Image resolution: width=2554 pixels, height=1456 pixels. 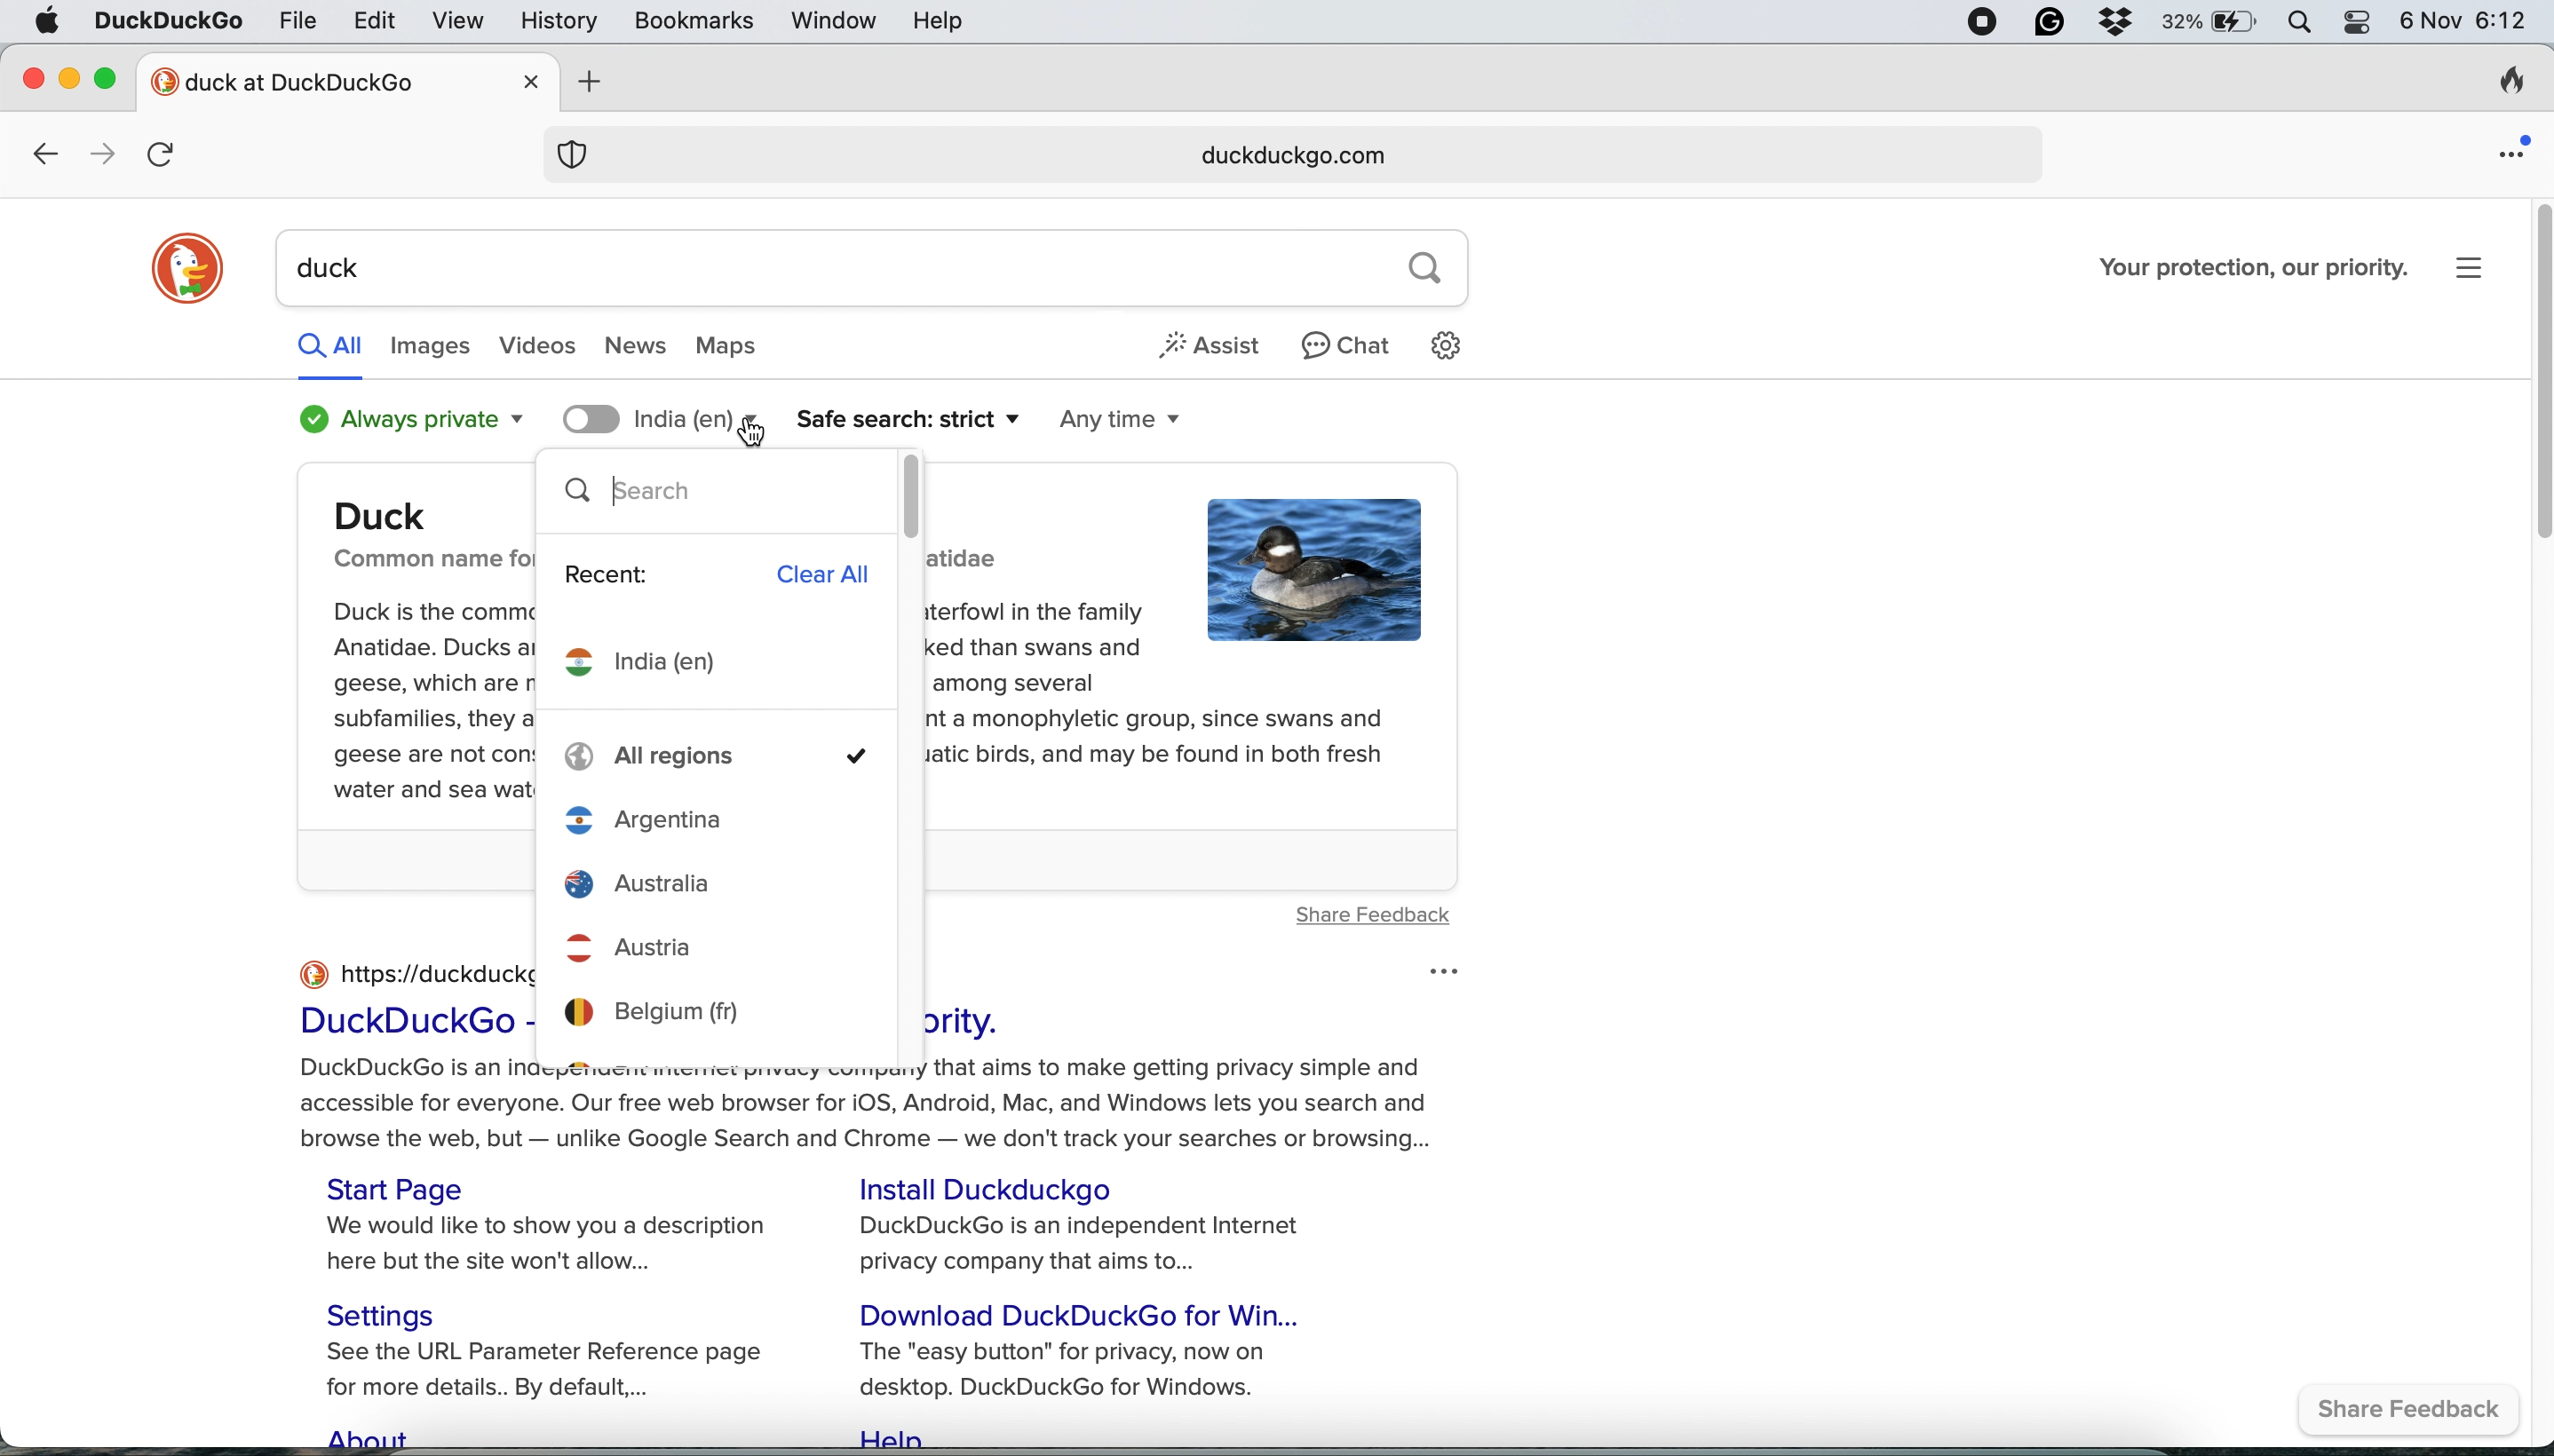 What do you see at coordinates (942, 21) in the screenshot?
I see `help` at bounding box center [942, 21].